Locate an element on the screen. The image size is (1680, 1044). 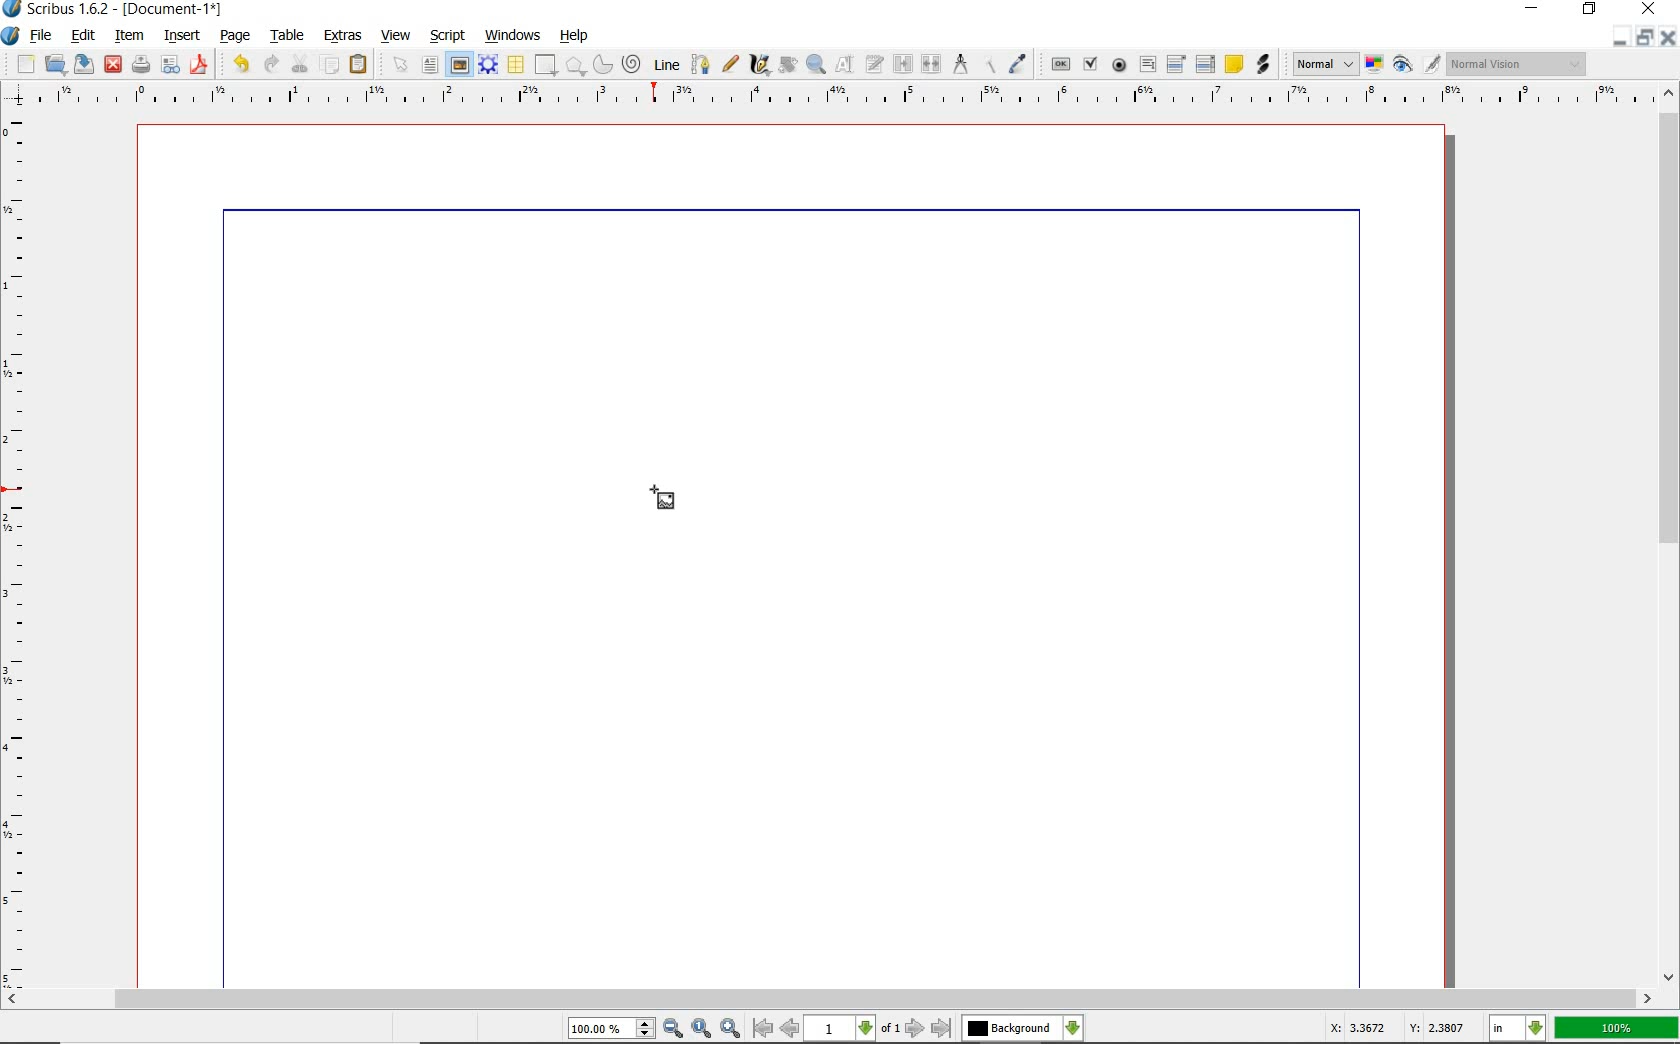
shape is located at coordinates (547, 63).